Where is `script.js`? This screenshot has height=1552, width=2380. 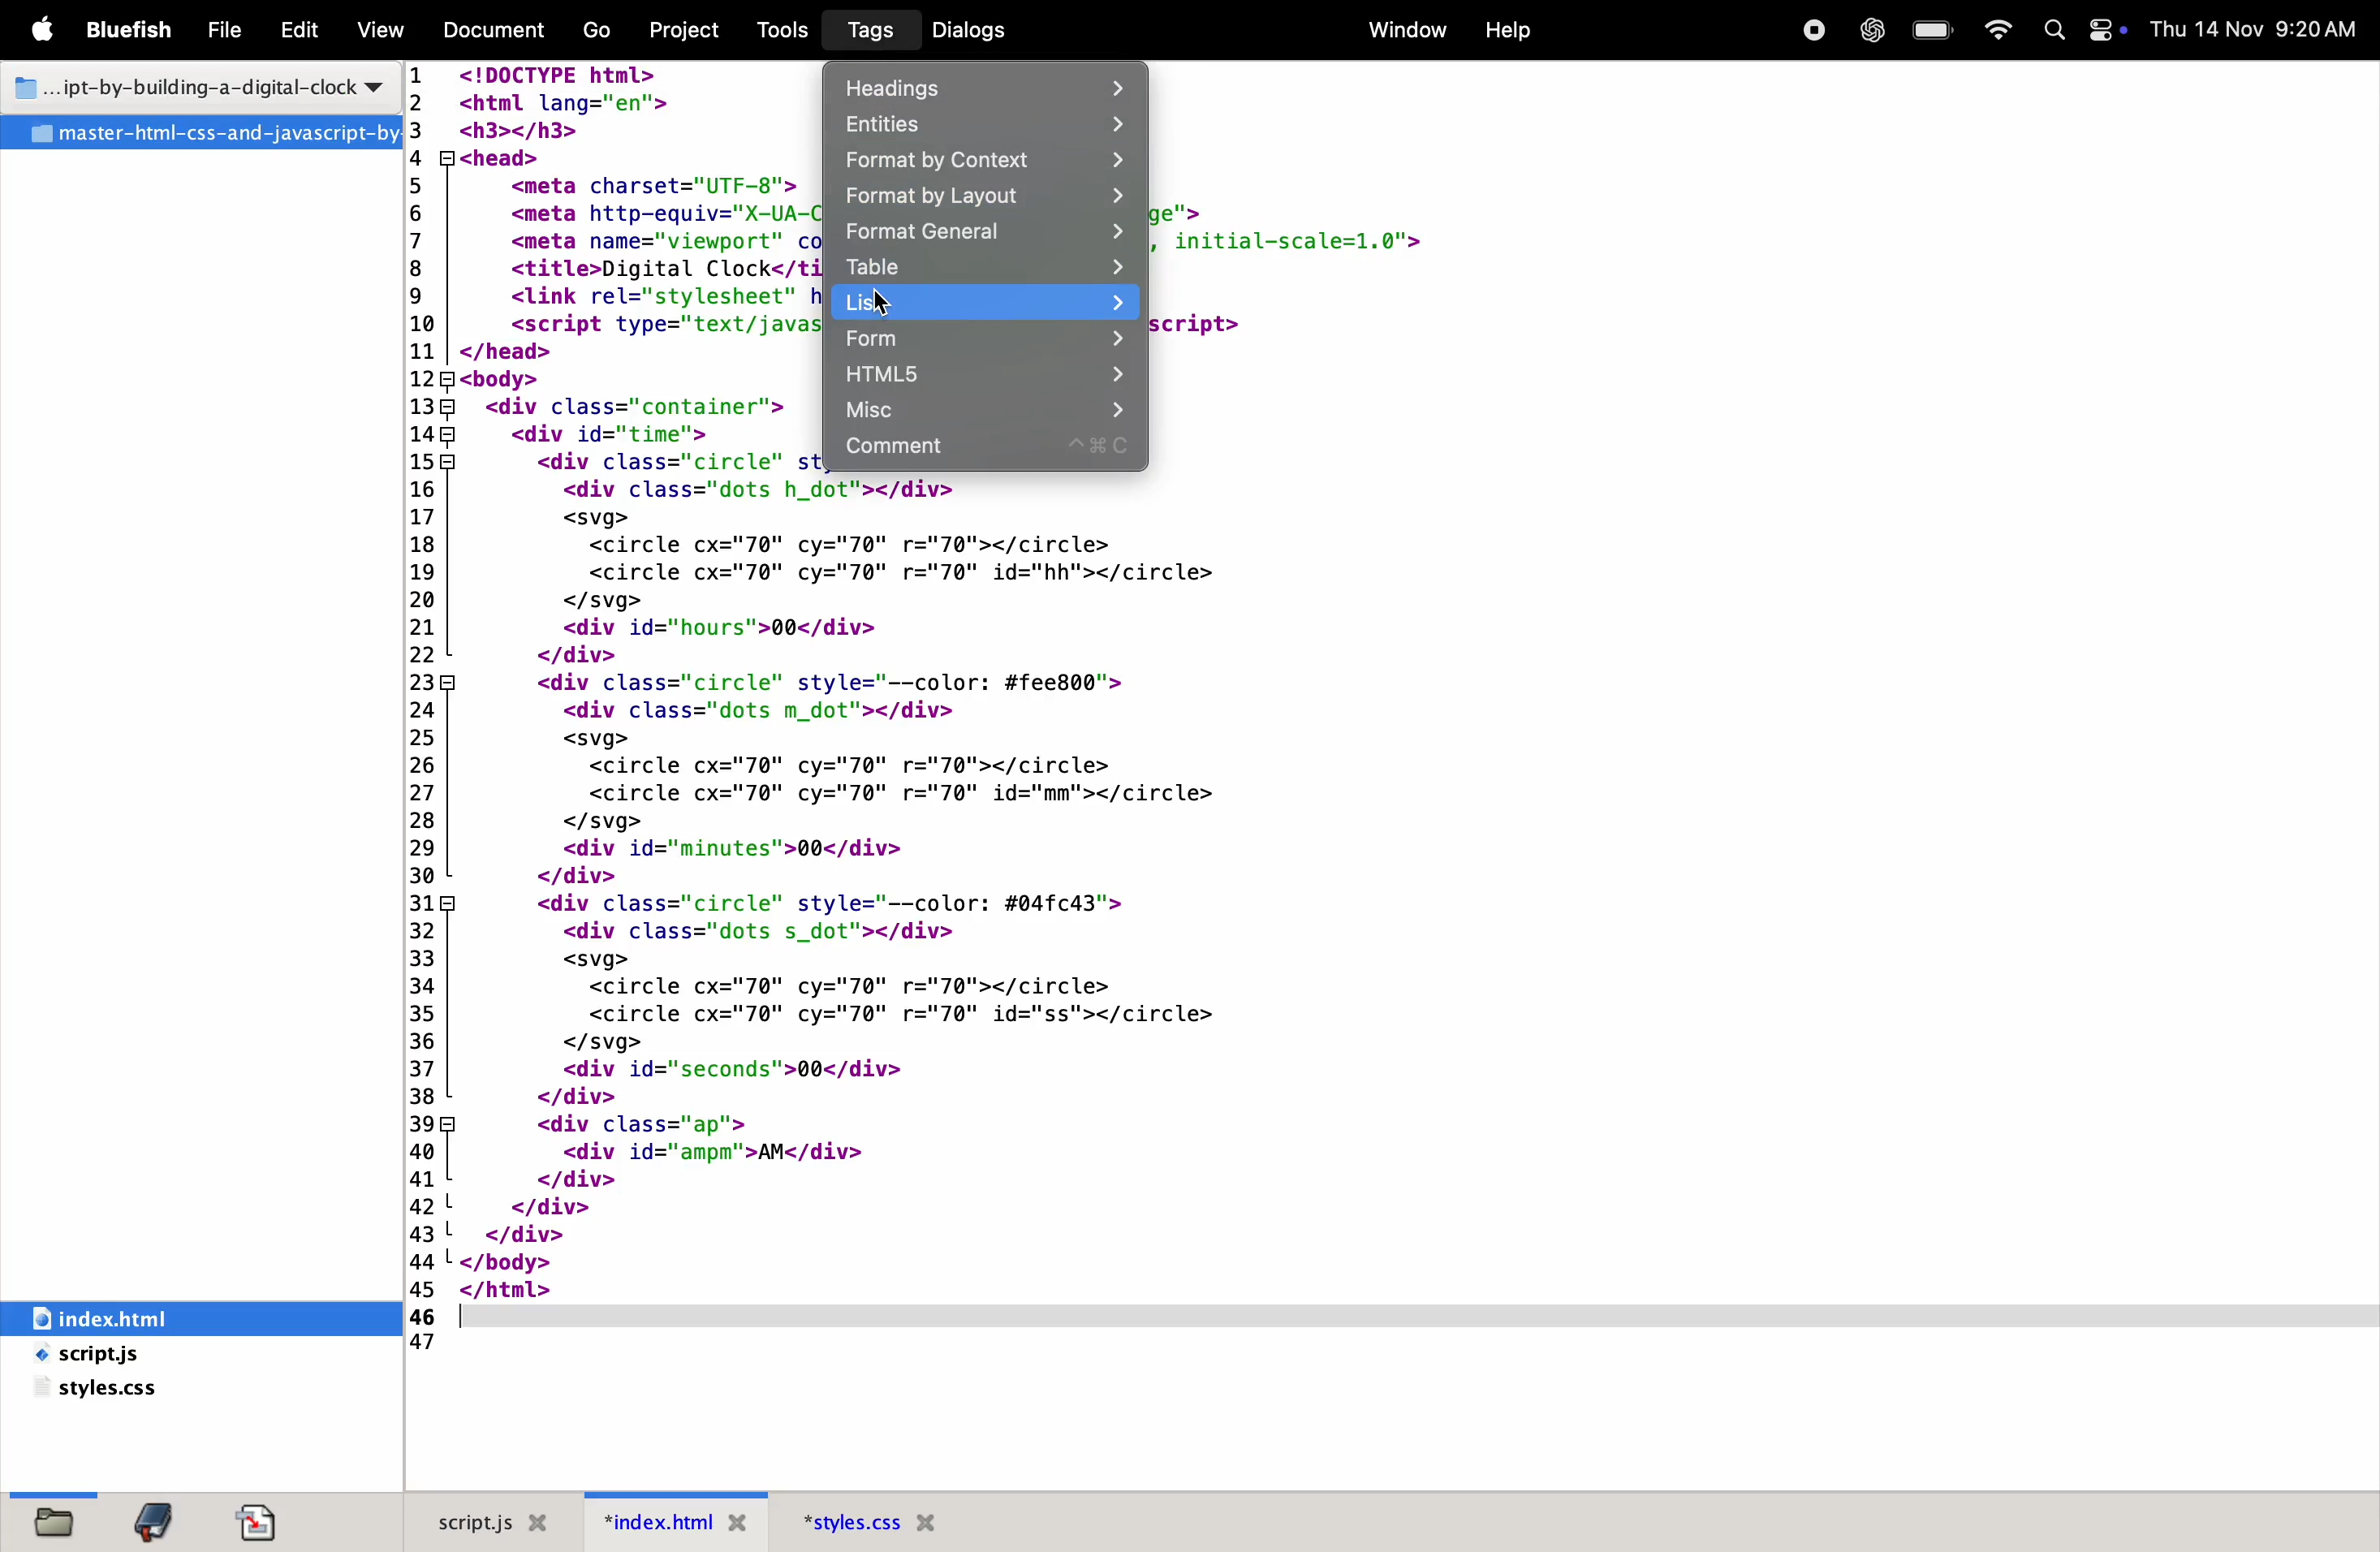 script.js is located at coordinates (139, 1356).